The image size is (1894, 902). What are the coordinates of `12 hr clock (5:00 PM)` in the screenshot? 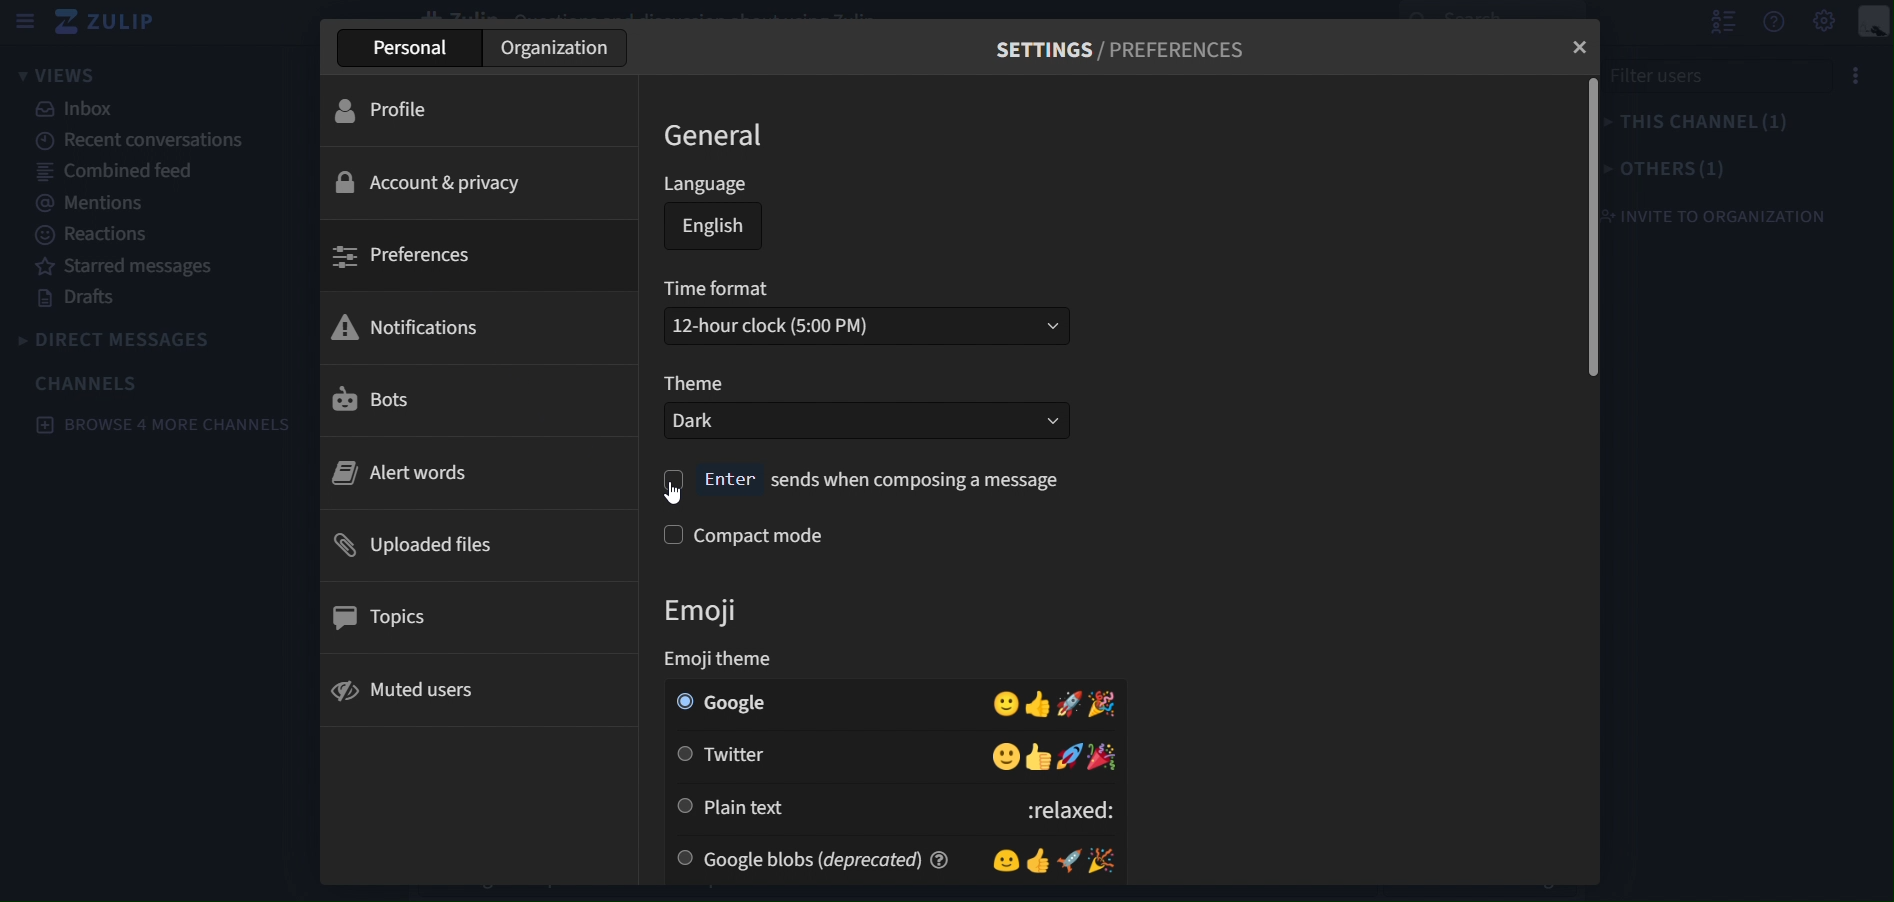 It's located at (824, 325).